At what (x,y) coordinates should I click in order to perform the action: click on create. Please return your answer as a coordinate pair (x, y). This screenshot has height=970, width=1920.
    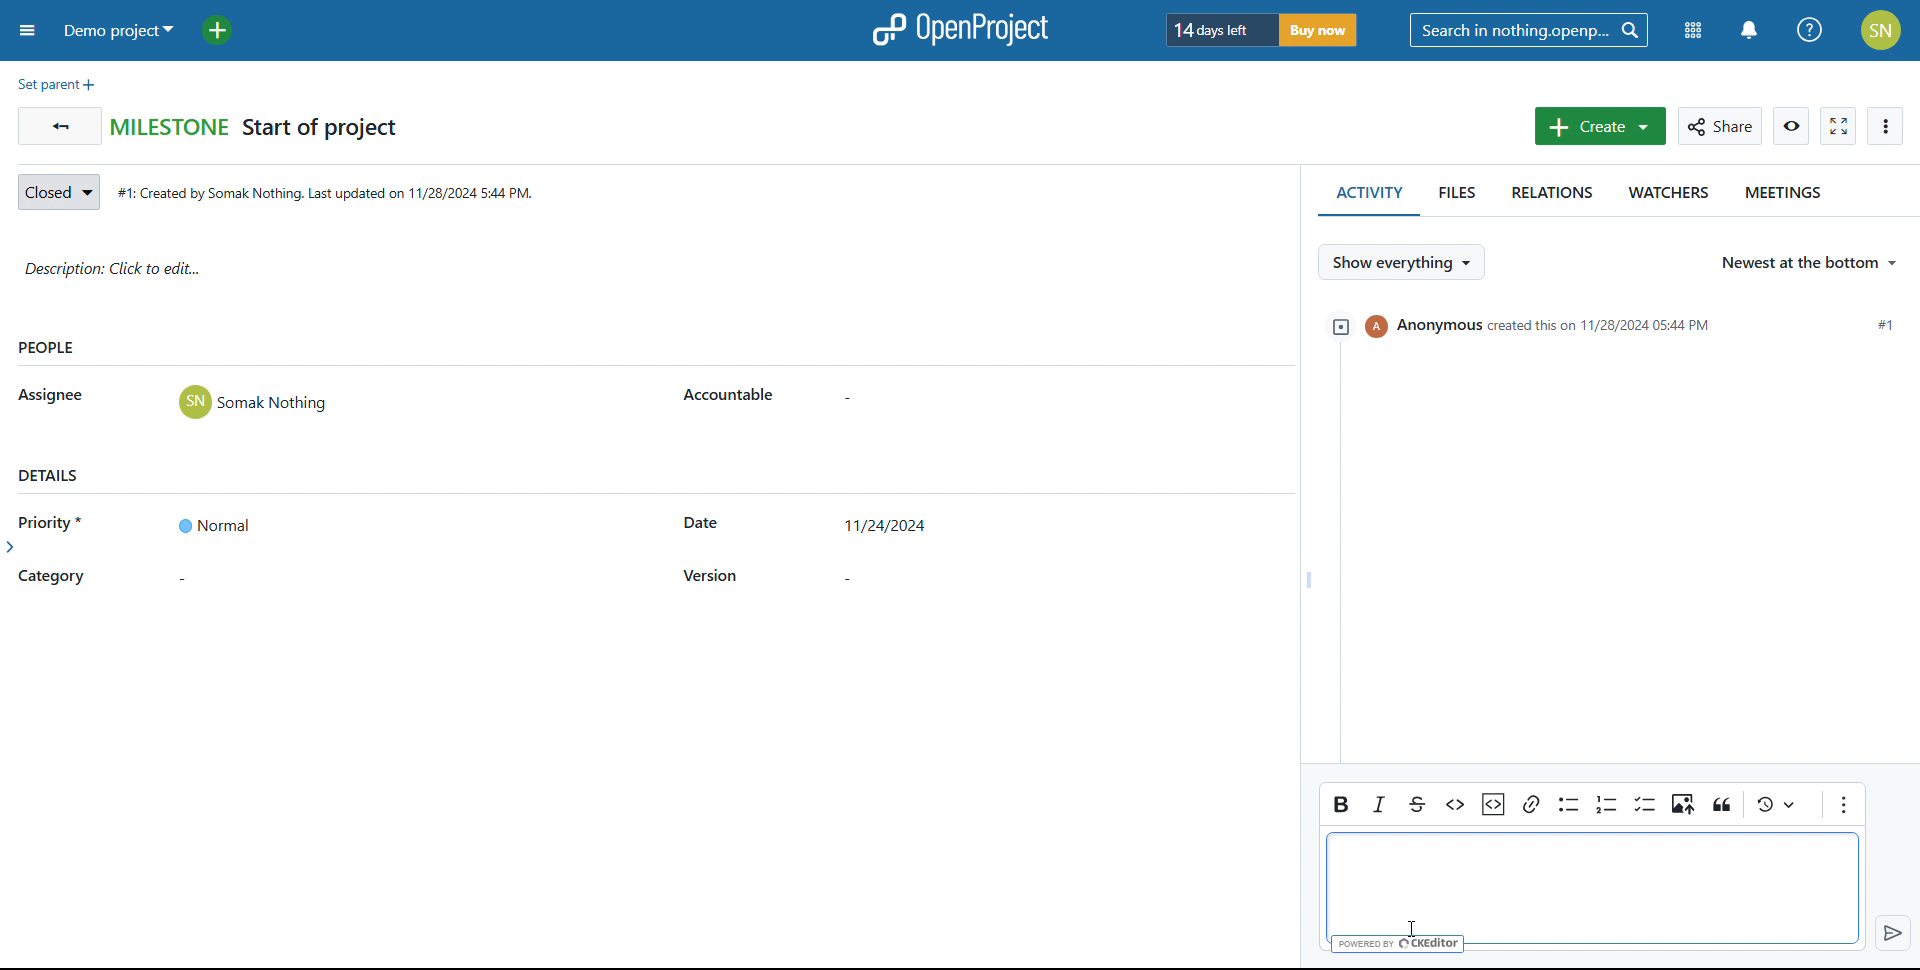
    Looking at the image, I should click on (1601, 125).